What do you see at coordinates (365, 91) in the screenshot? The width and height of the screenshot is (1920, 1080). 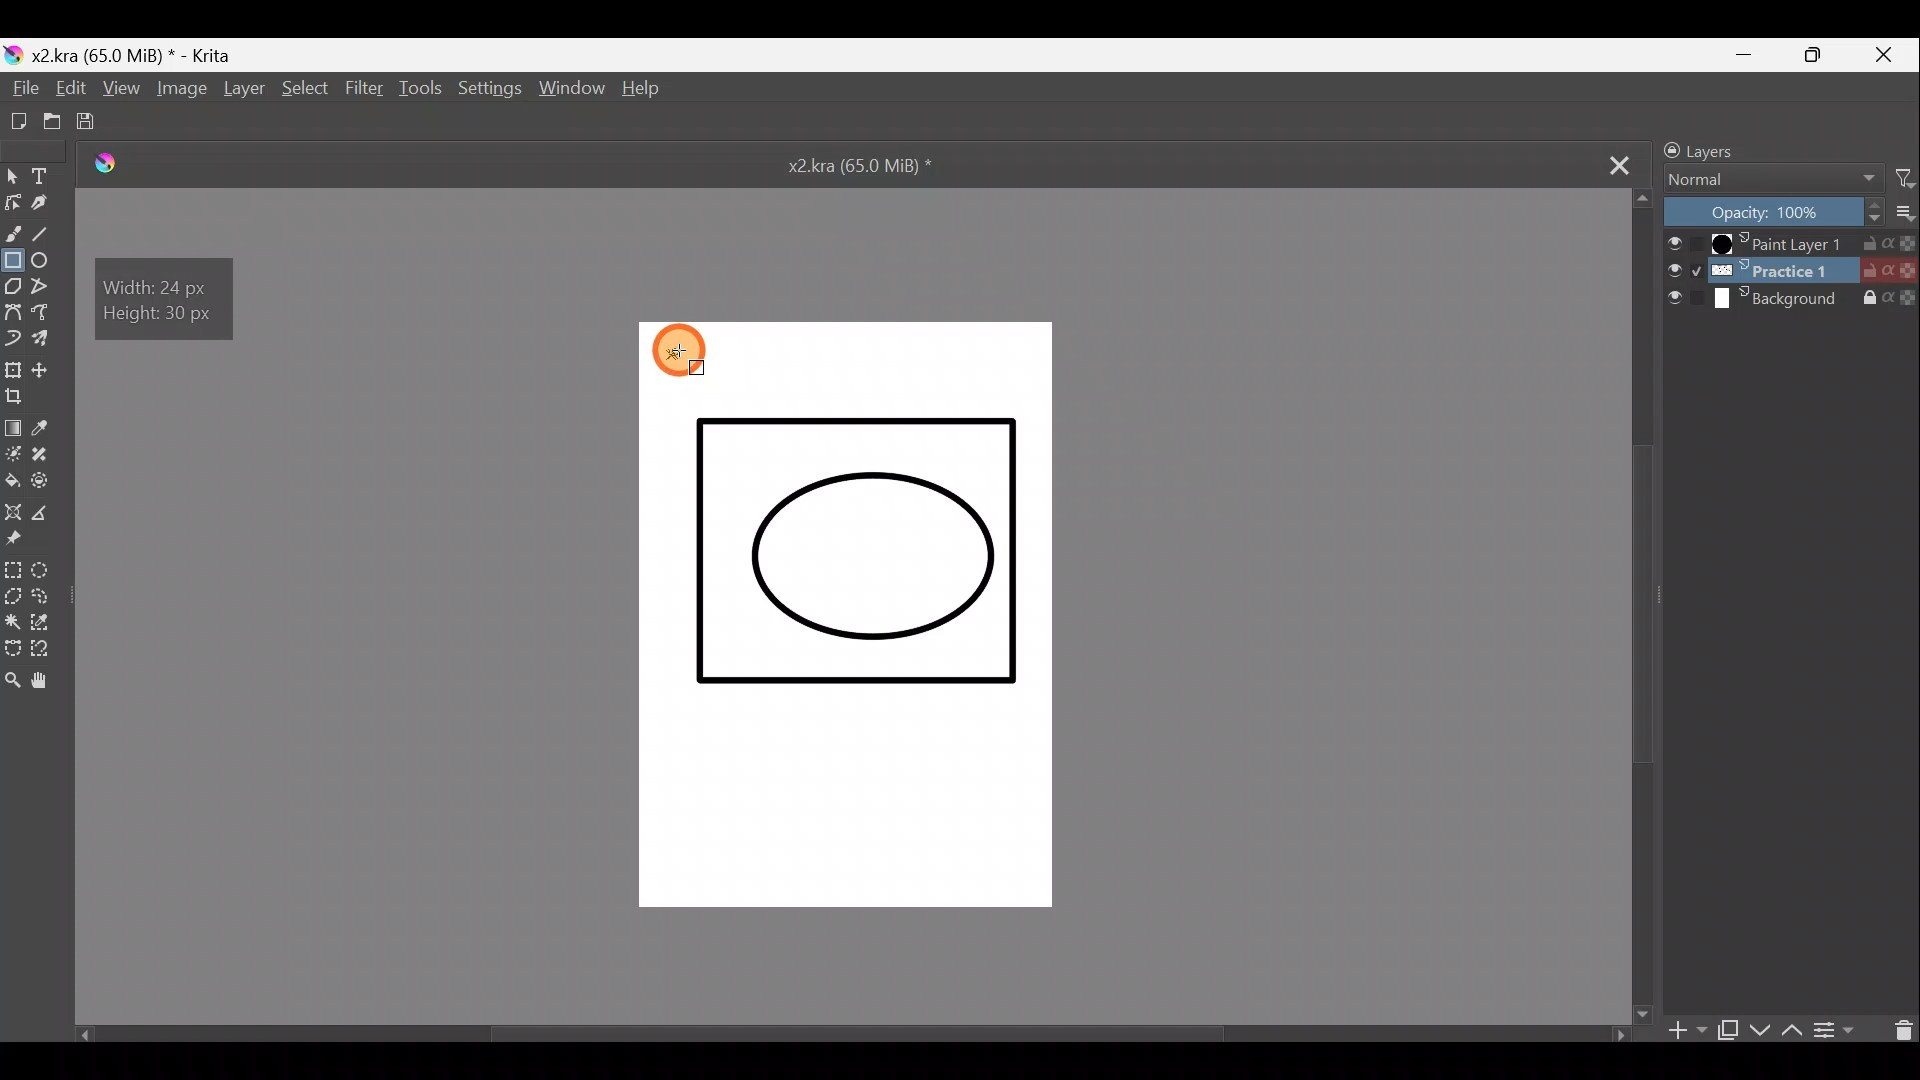 I see `Filter` at bounding box center [365, 91].